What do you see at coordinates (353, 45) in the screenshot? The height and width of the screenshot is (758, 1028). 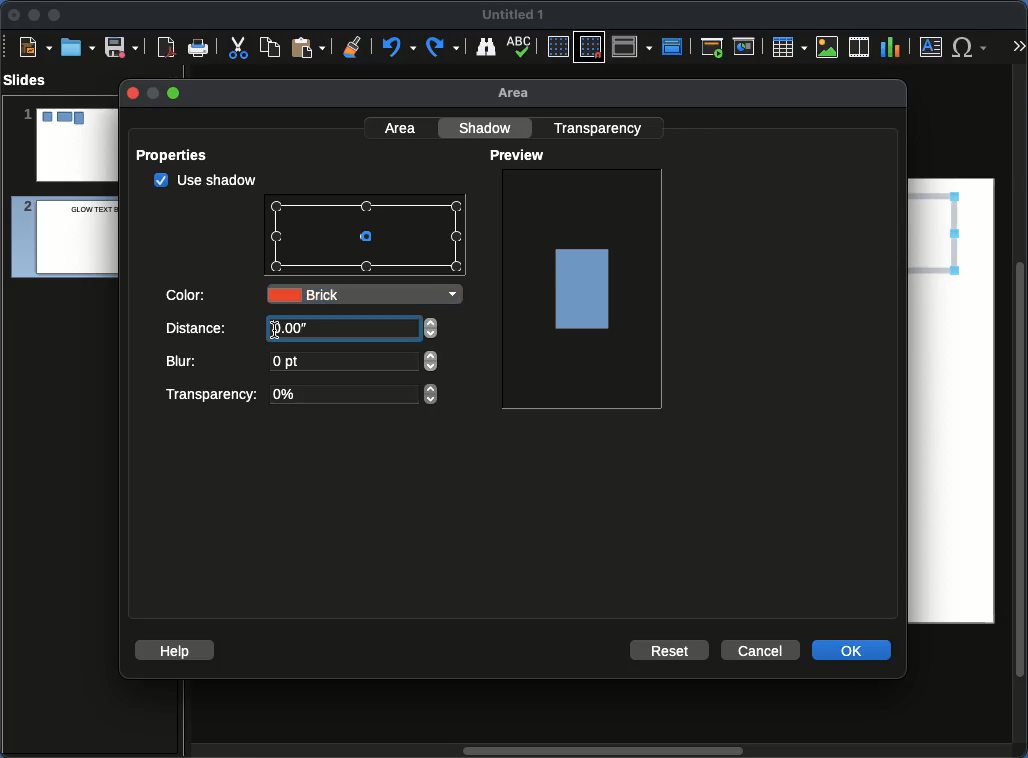 I see `Clear formatting` at bounding box center [353, 45].